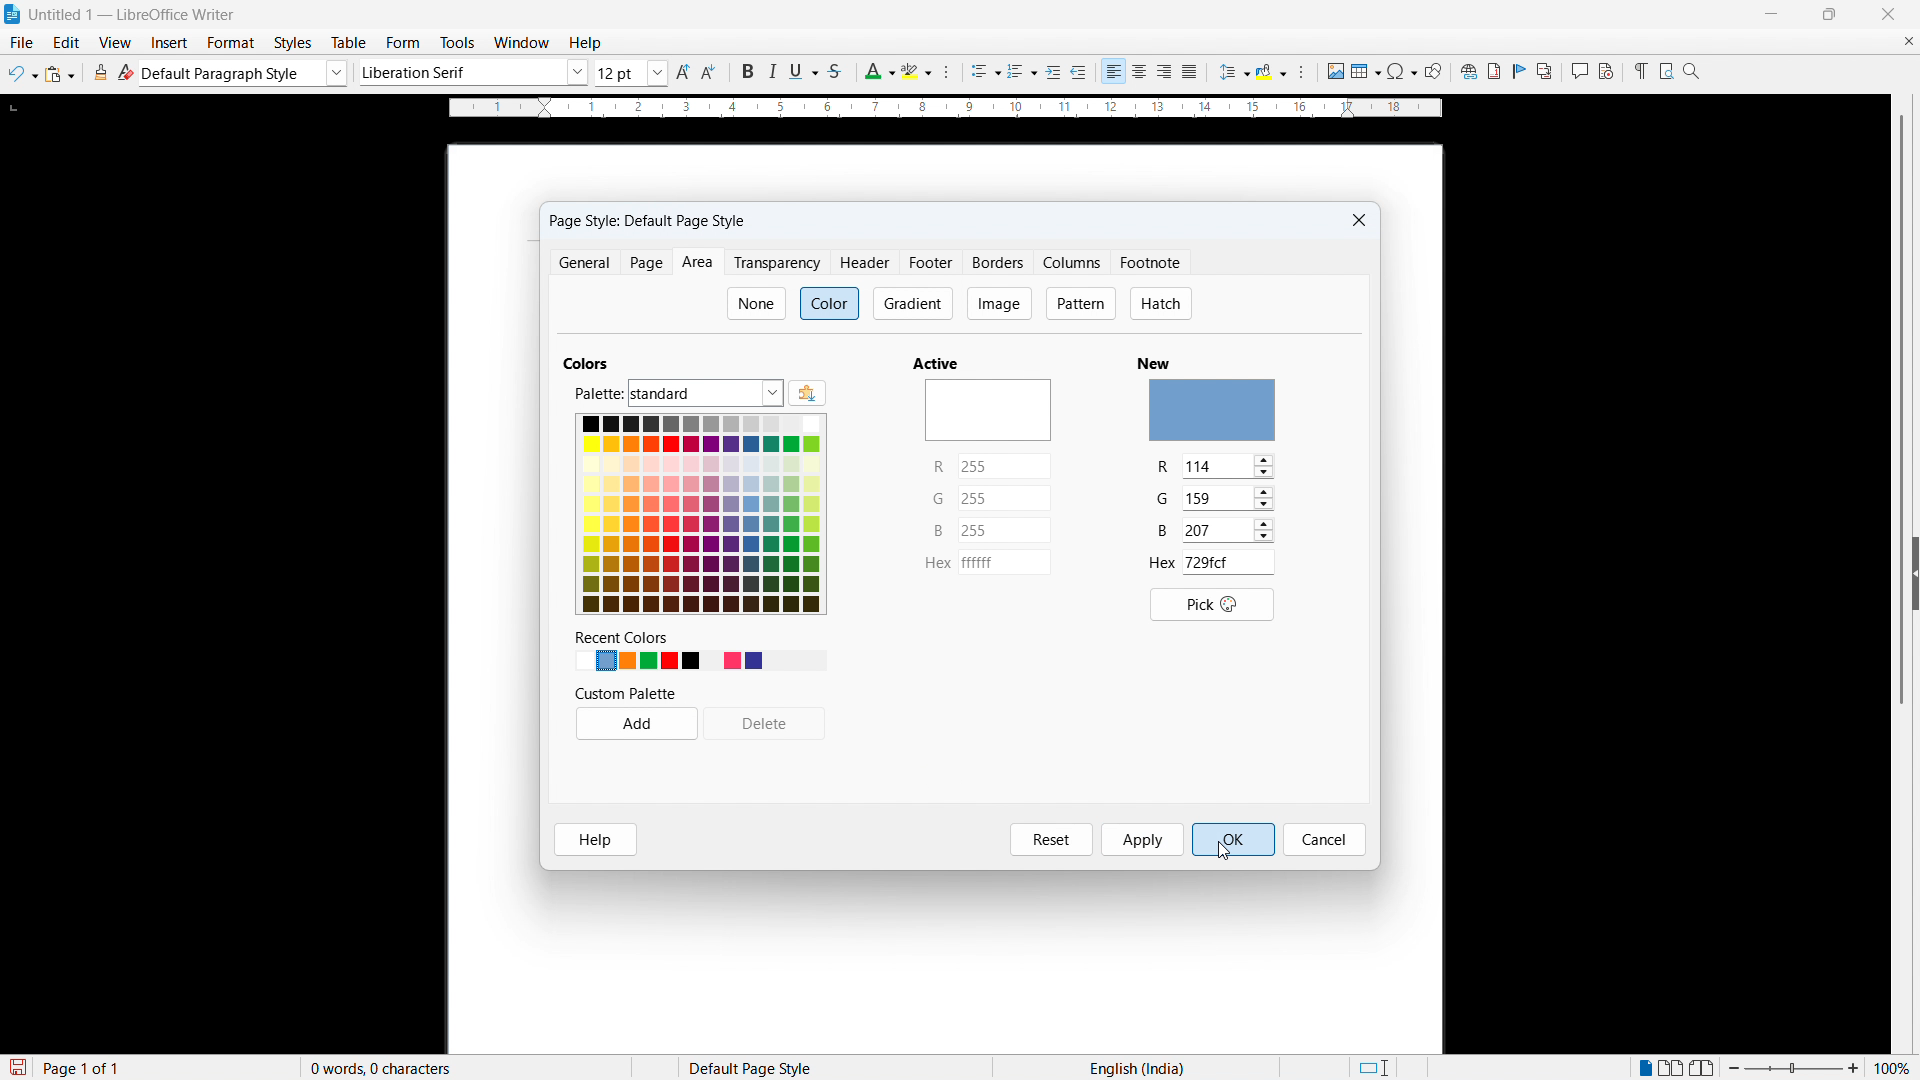 This screenshot has height=1080, width=1920. I want to click on B, so click(1161, 531).